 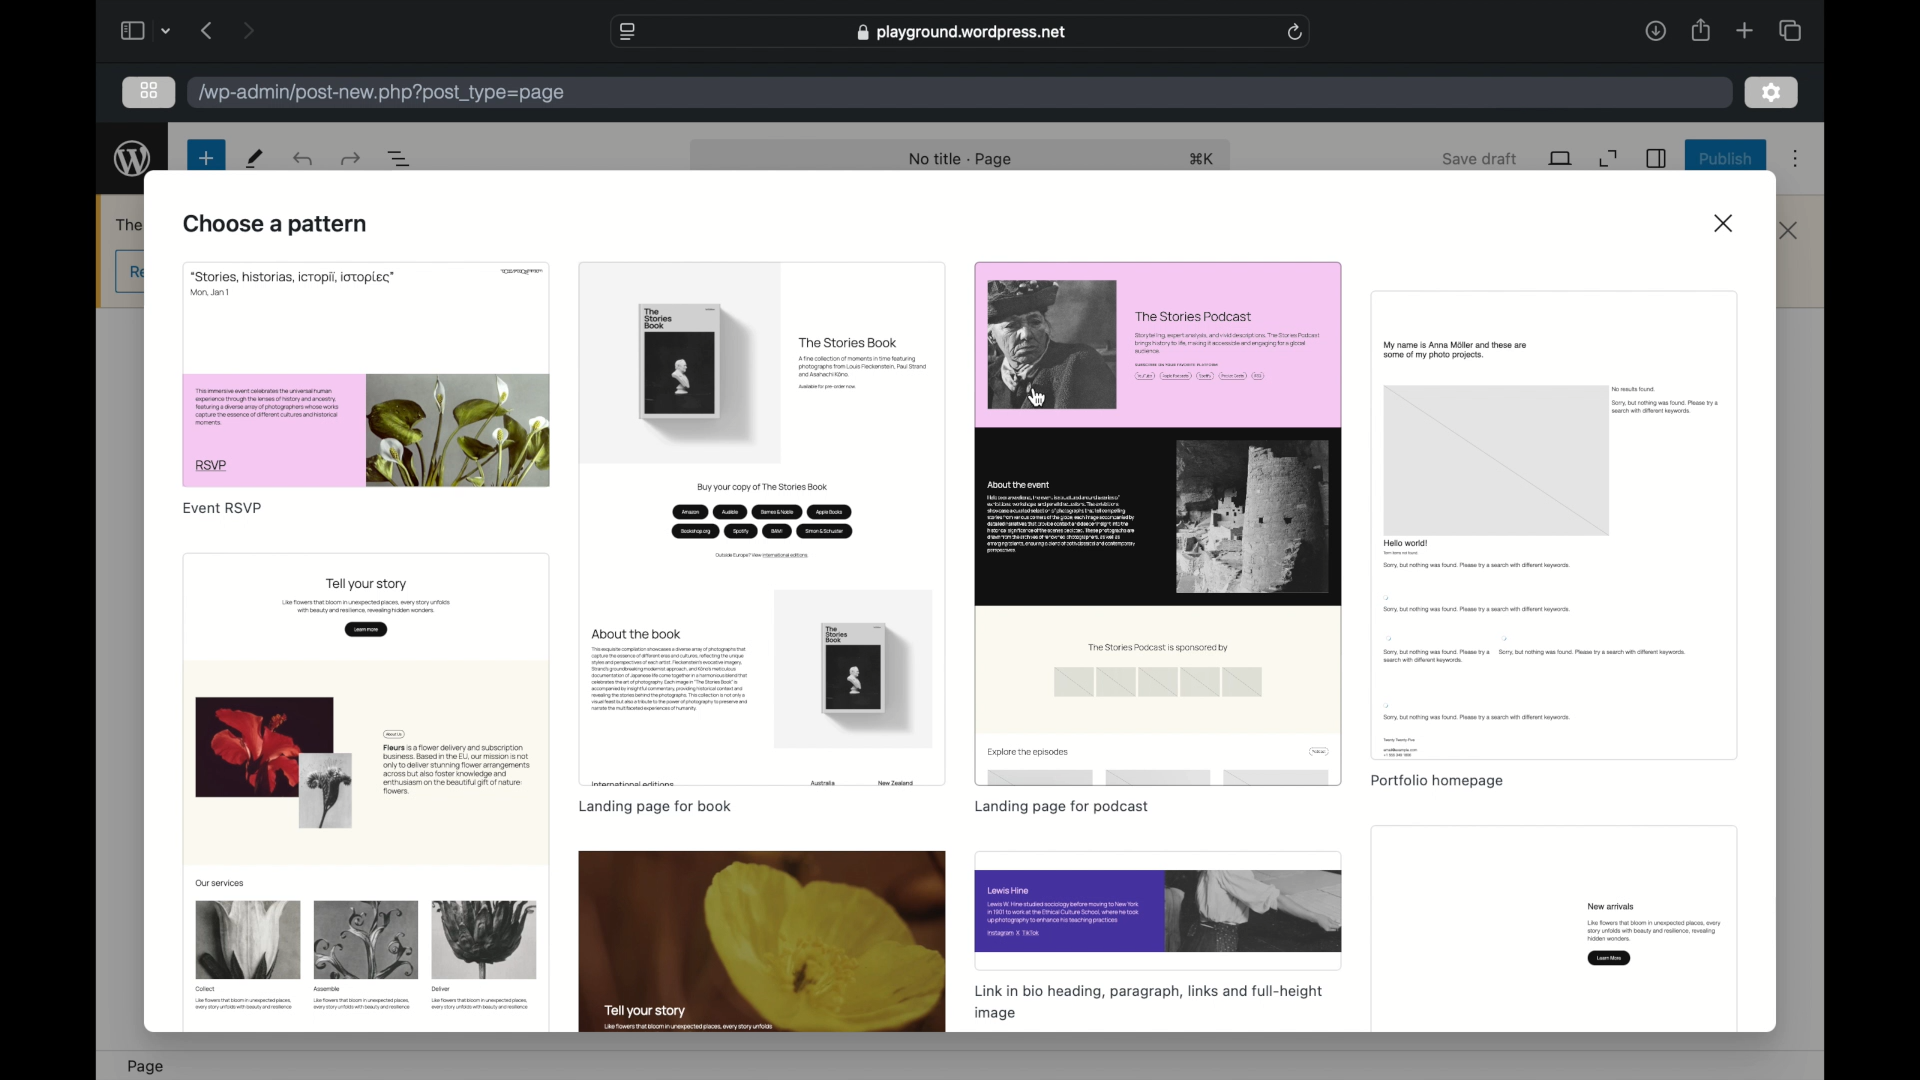 I want to click on preview, so click(x=1554, y=526).